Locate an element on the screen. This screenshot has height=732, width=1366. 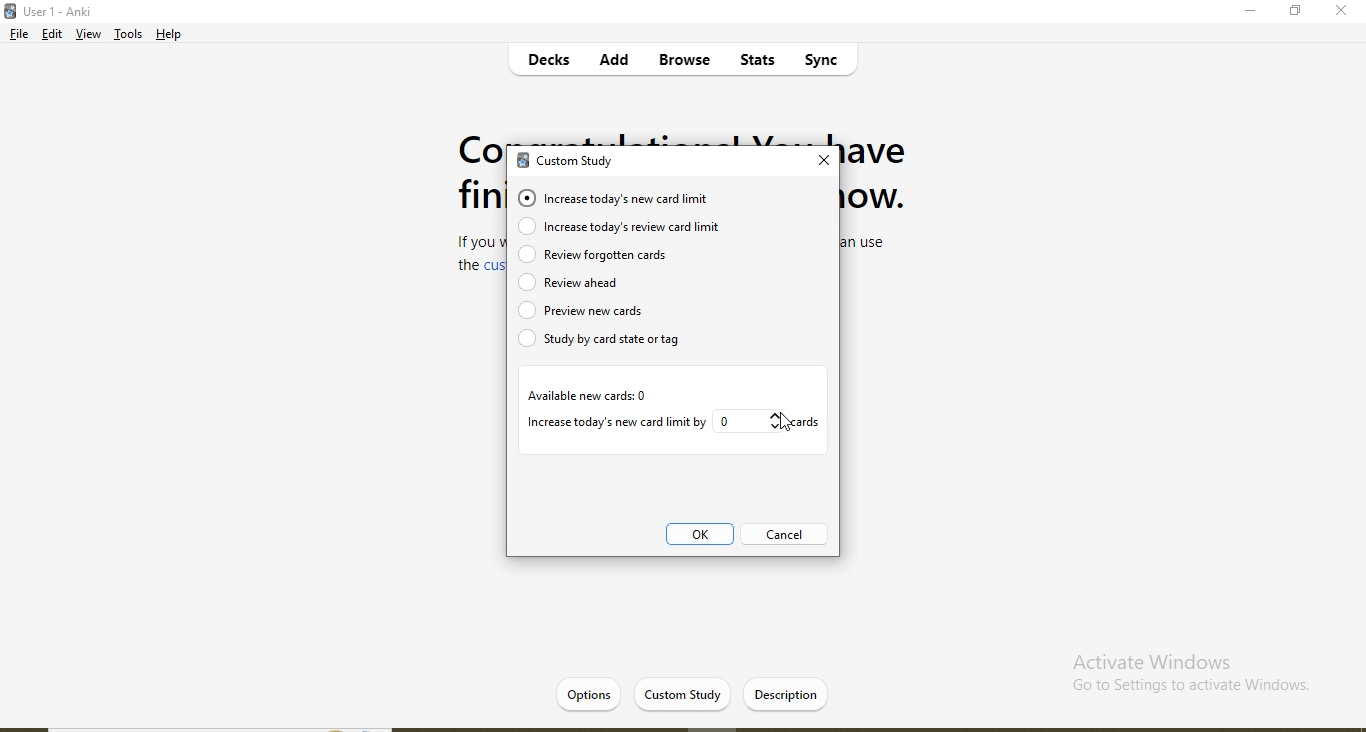
view is located at coordinates (88, 36).